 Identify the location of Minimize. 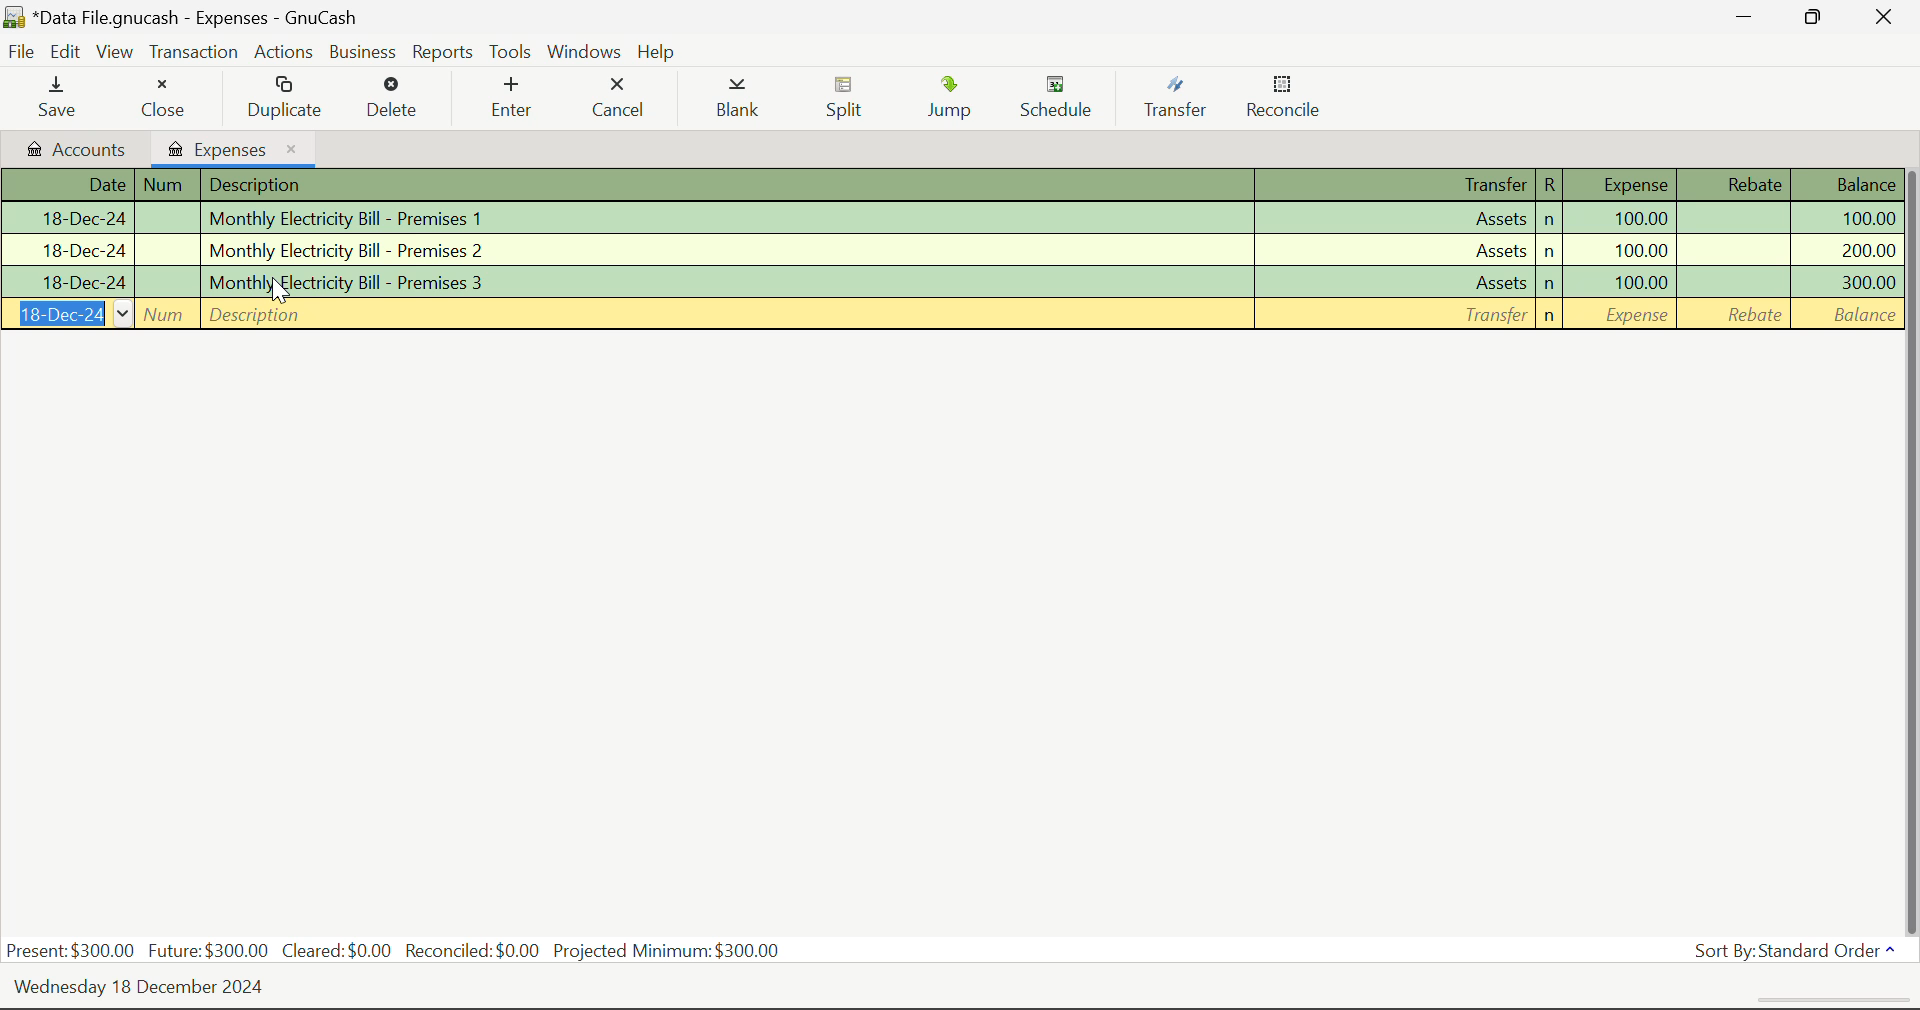
(1816, 20).